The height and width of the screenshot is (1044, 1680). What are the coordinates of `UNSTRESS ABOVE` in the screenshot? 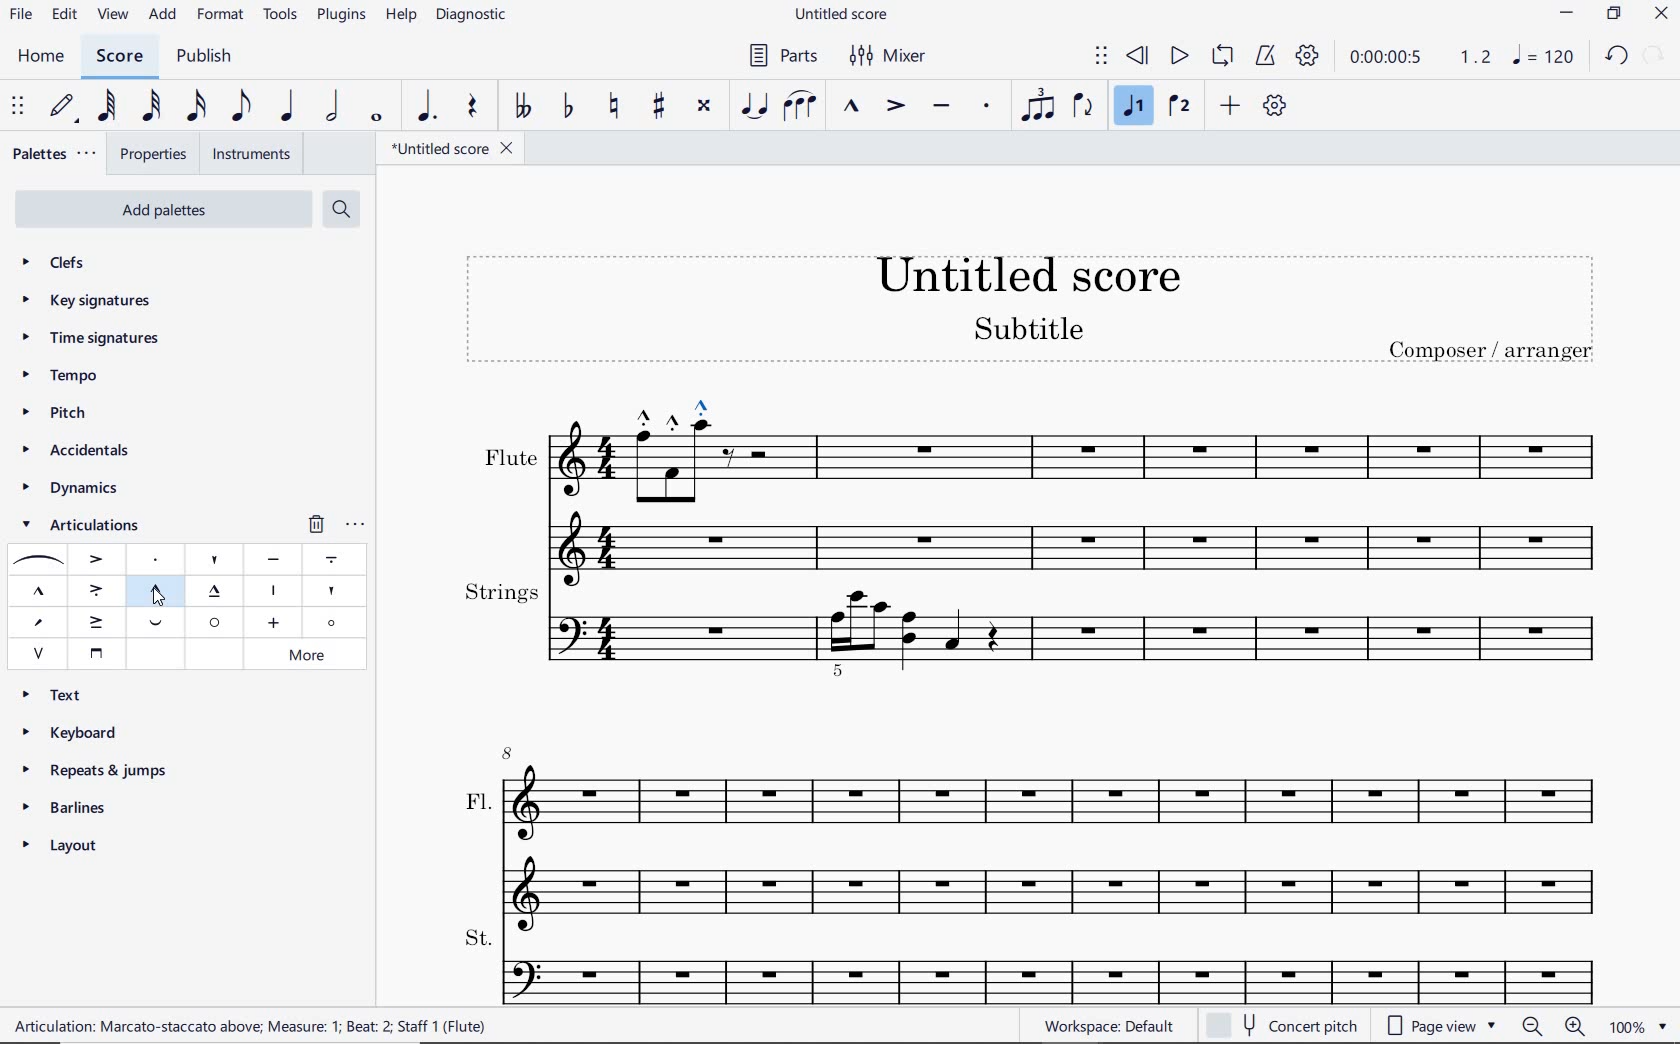 It's located at (159, 625).